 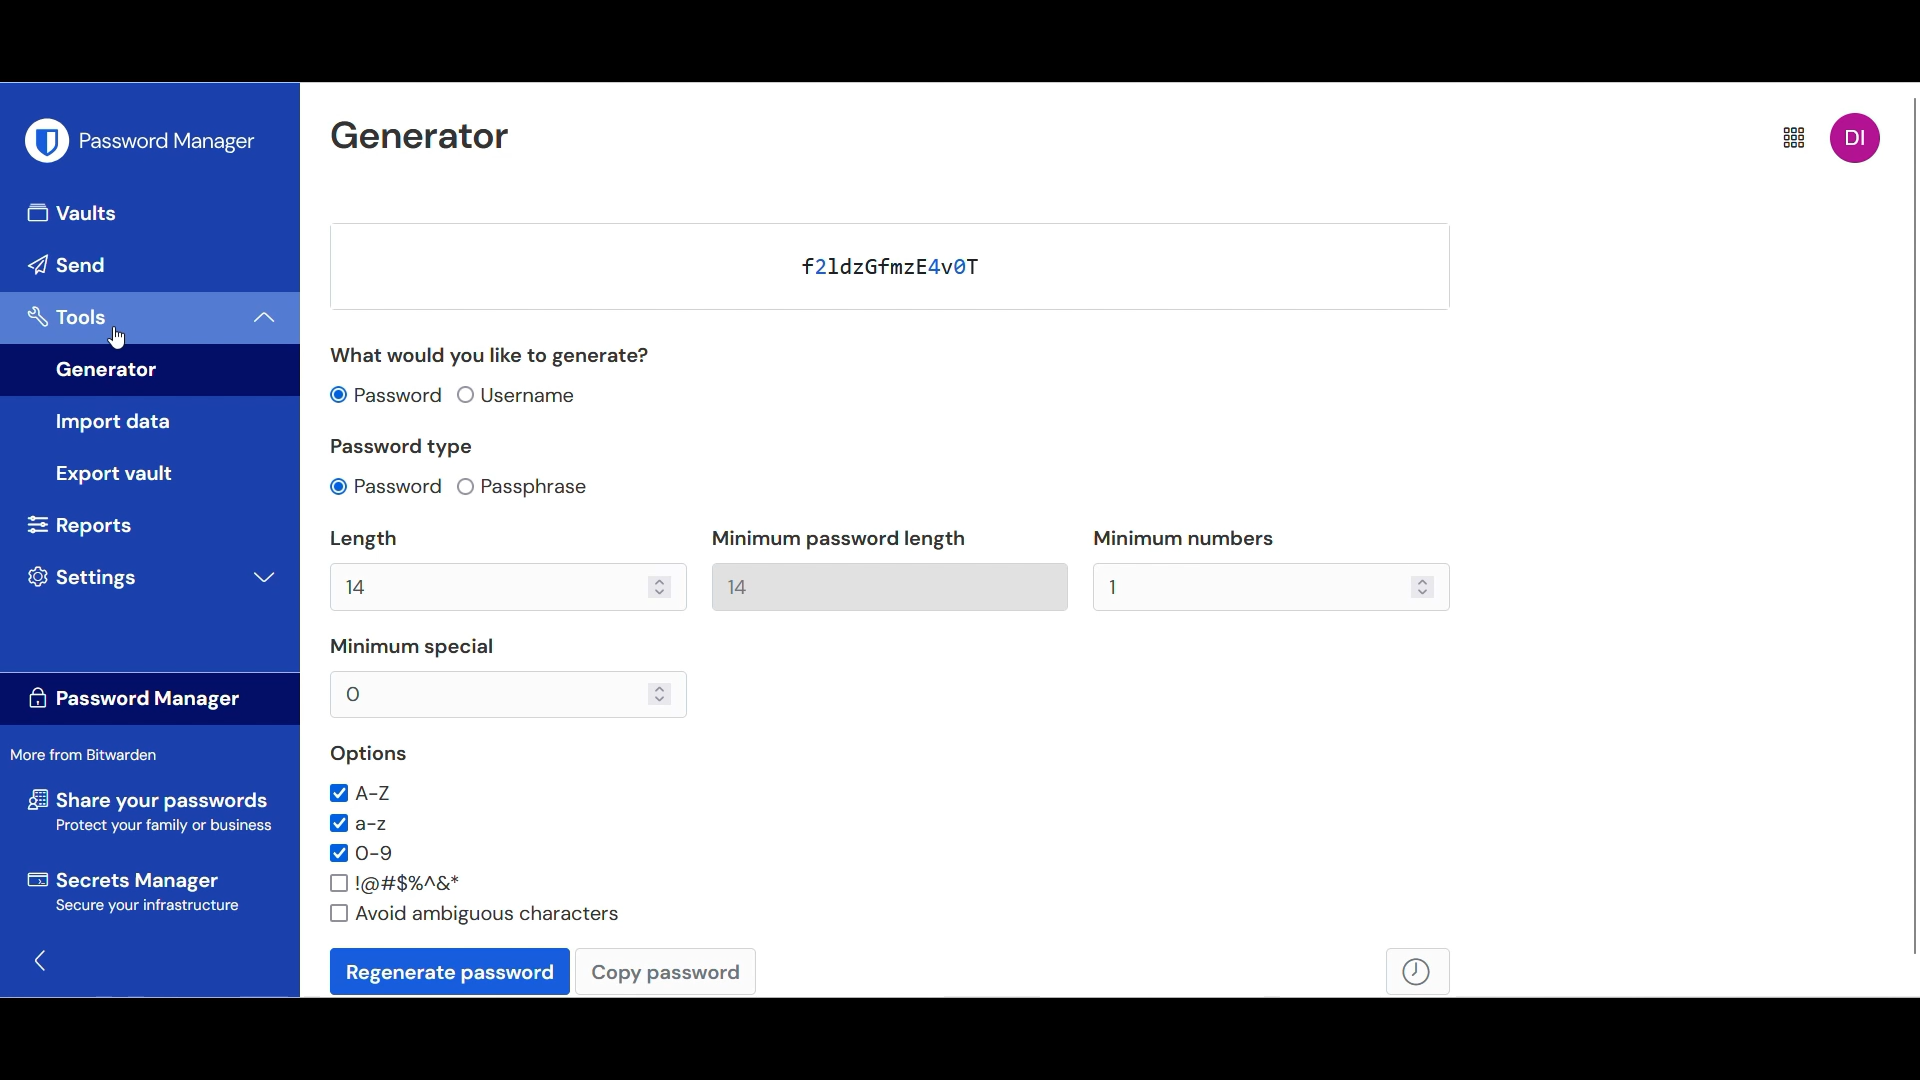 What do you see at coordinates (387, 487) in the screenshot?
I see `Password, current selection` at bounding box center [387, 487].